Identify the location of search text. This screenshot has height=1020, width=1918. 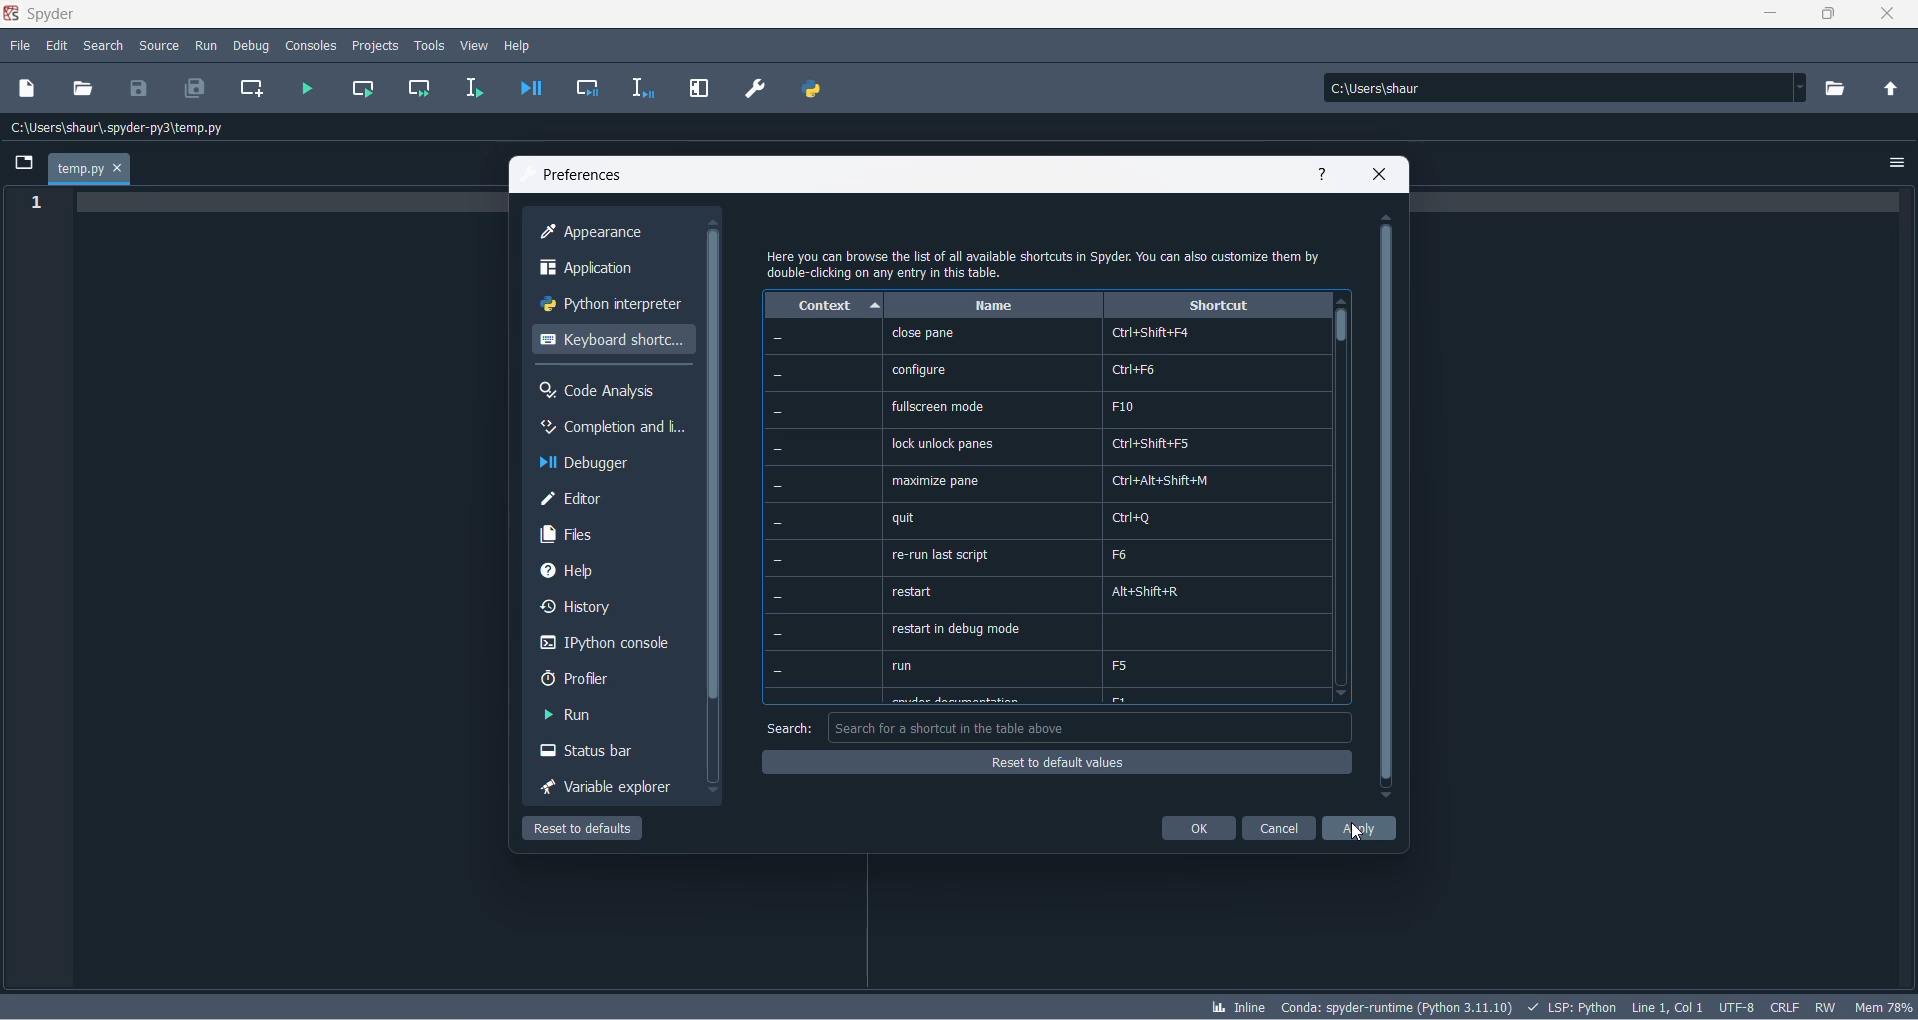
(788, 729).